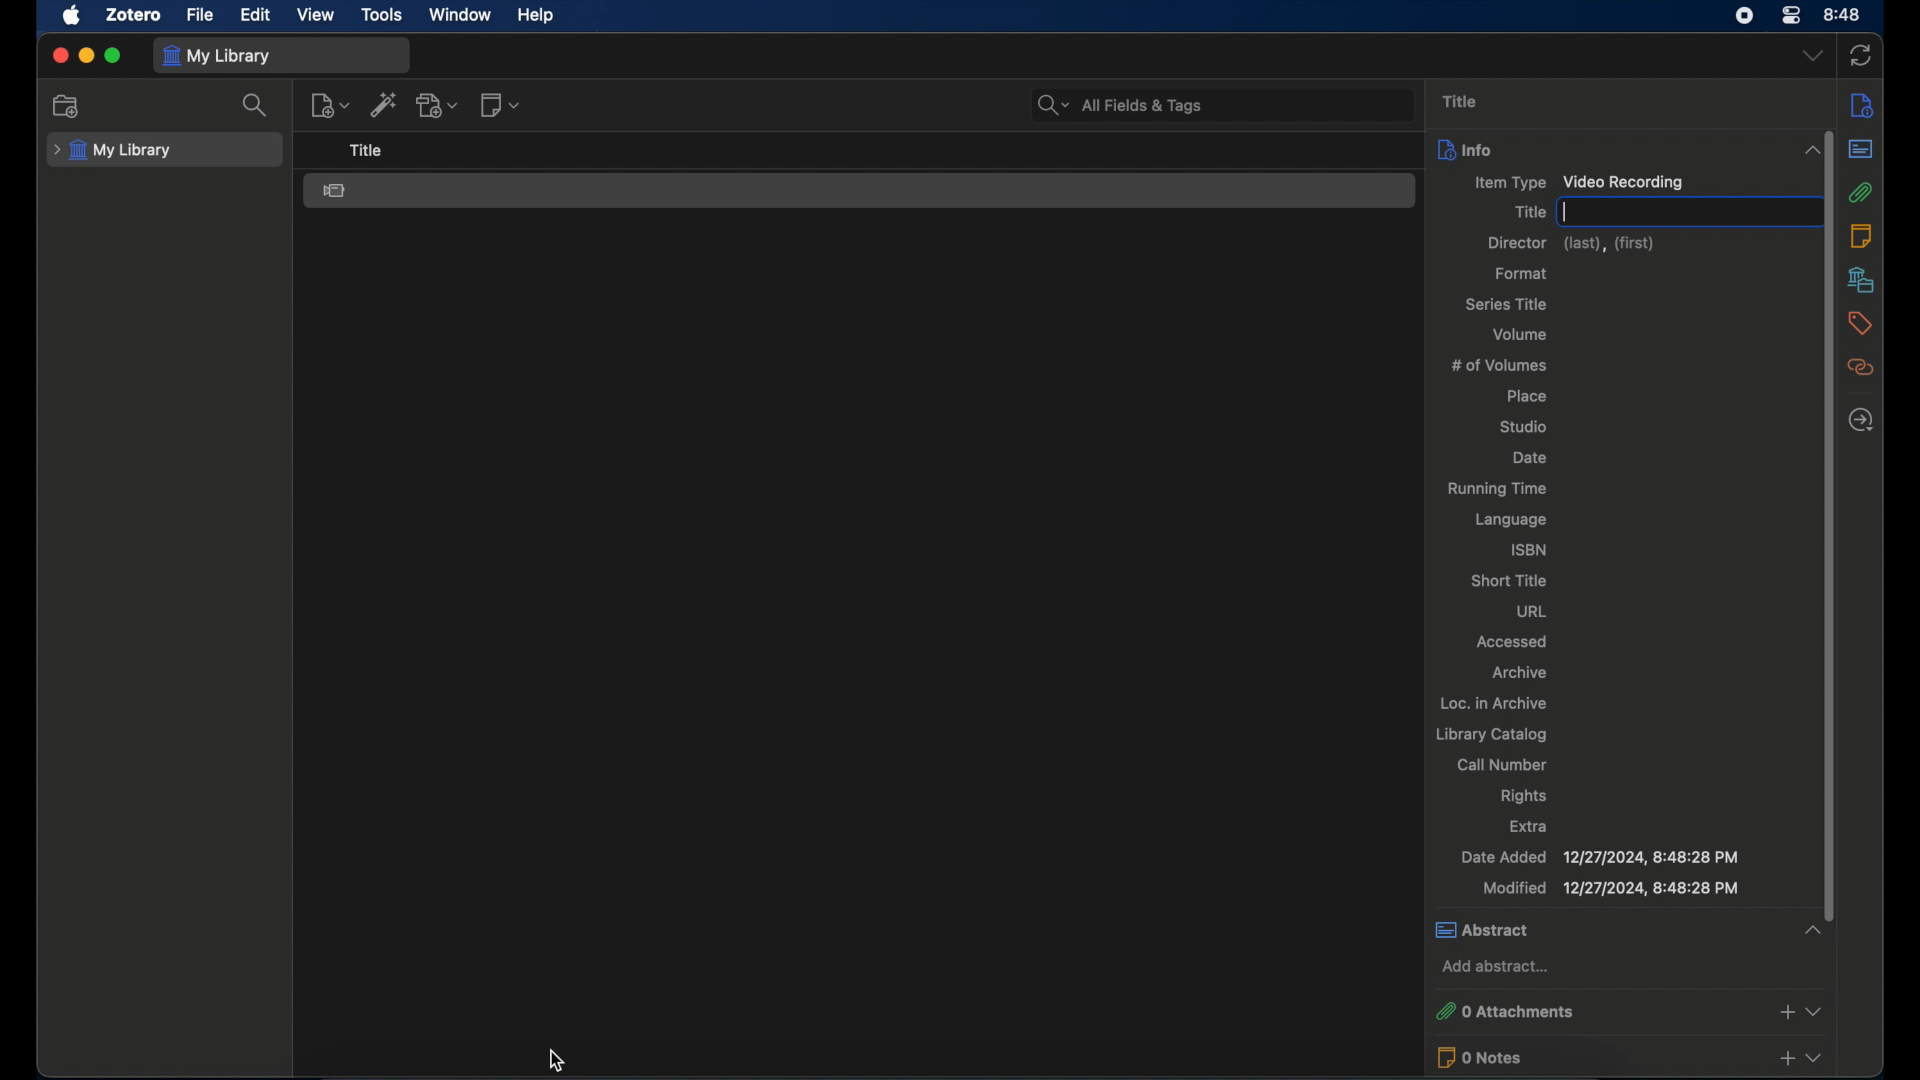 The image size is (1920, 1080). Describe the element at coordinates (1495, 735) in the screenshot. I see `library catalog` at that location.